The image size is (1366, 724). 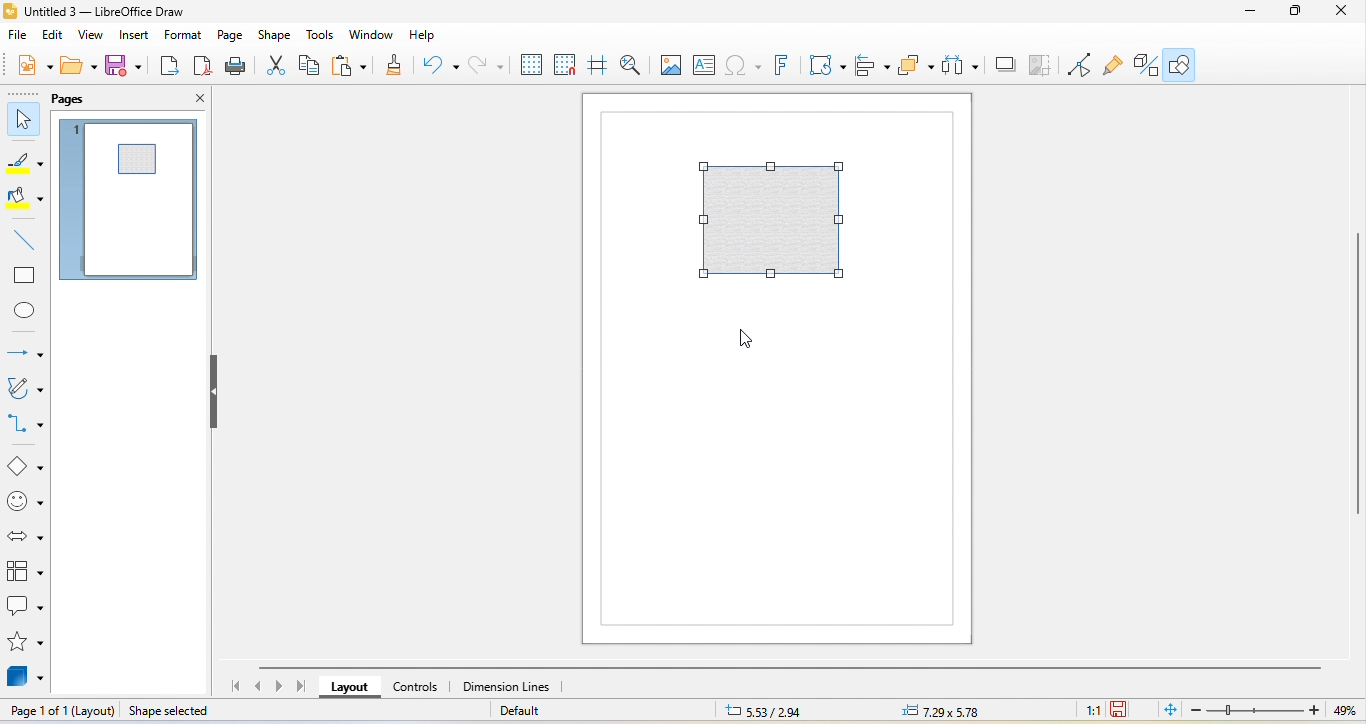 I want to click on transformation, so click(x=826, y=66).